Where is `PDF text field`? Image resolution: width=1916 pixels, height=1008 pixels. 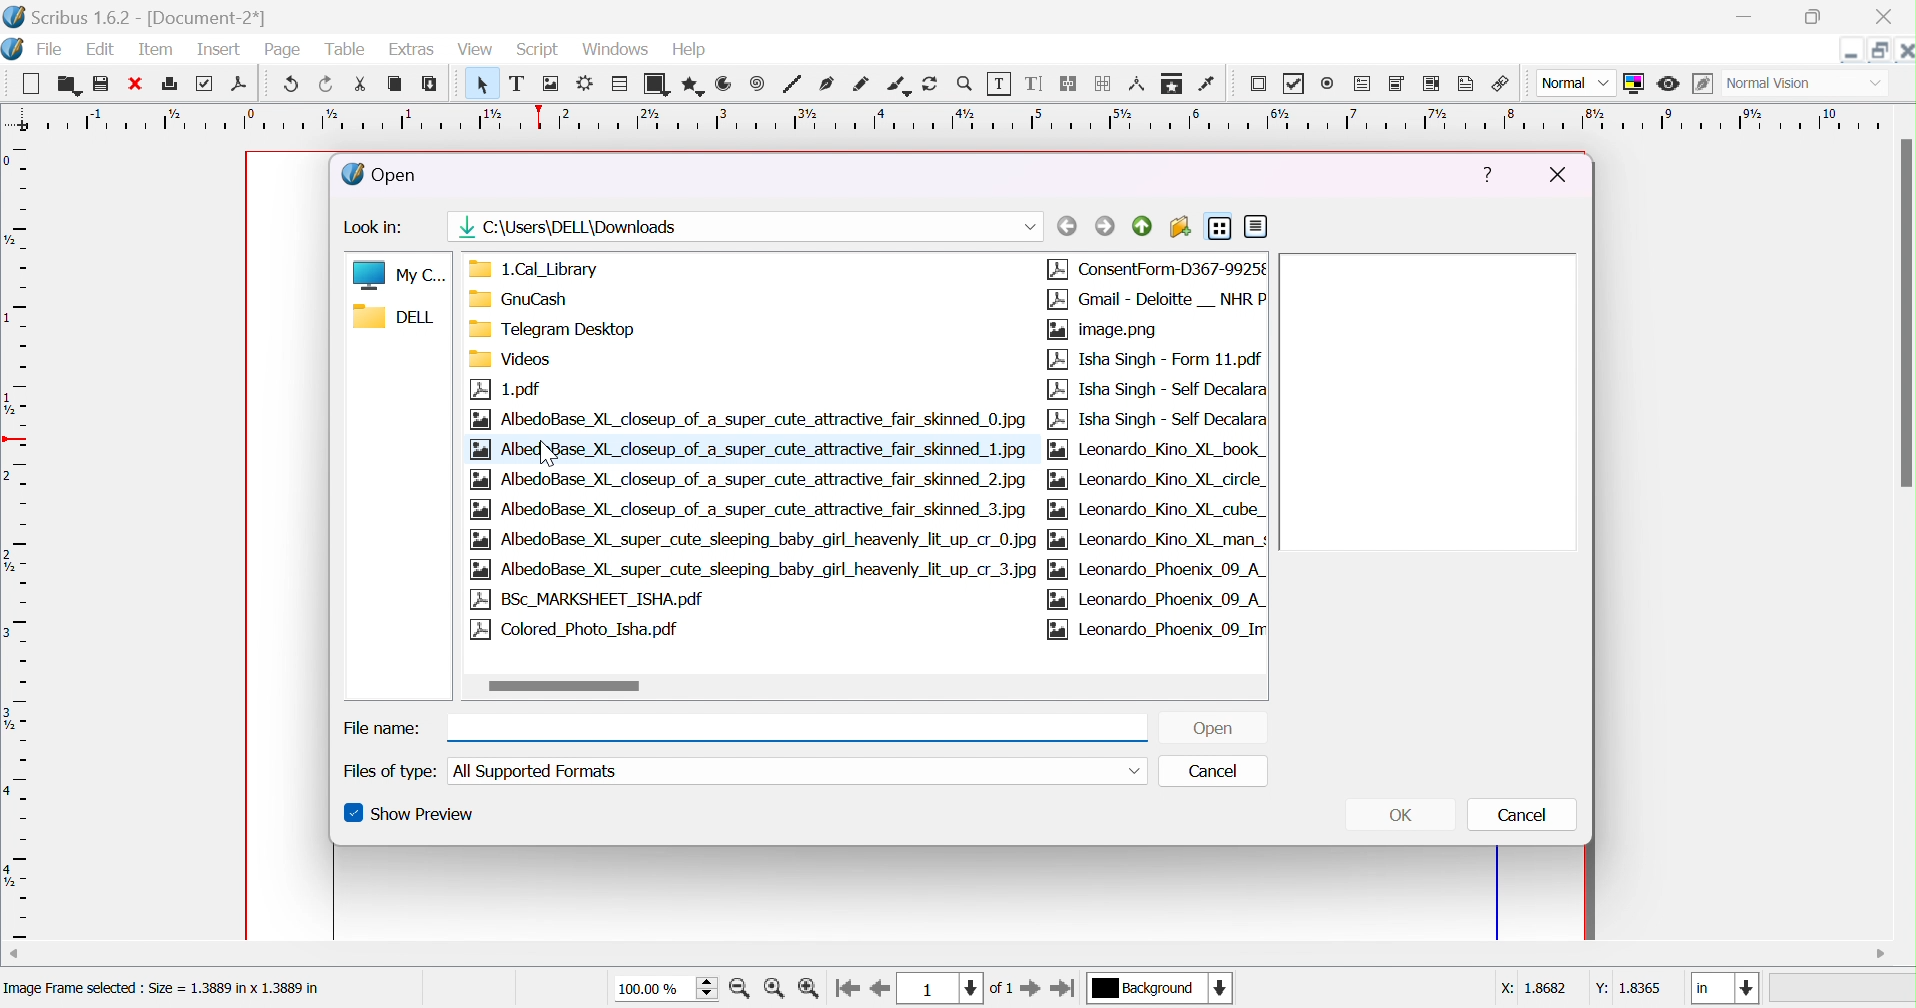
PDF text field is located at coordinates (1363, 84).